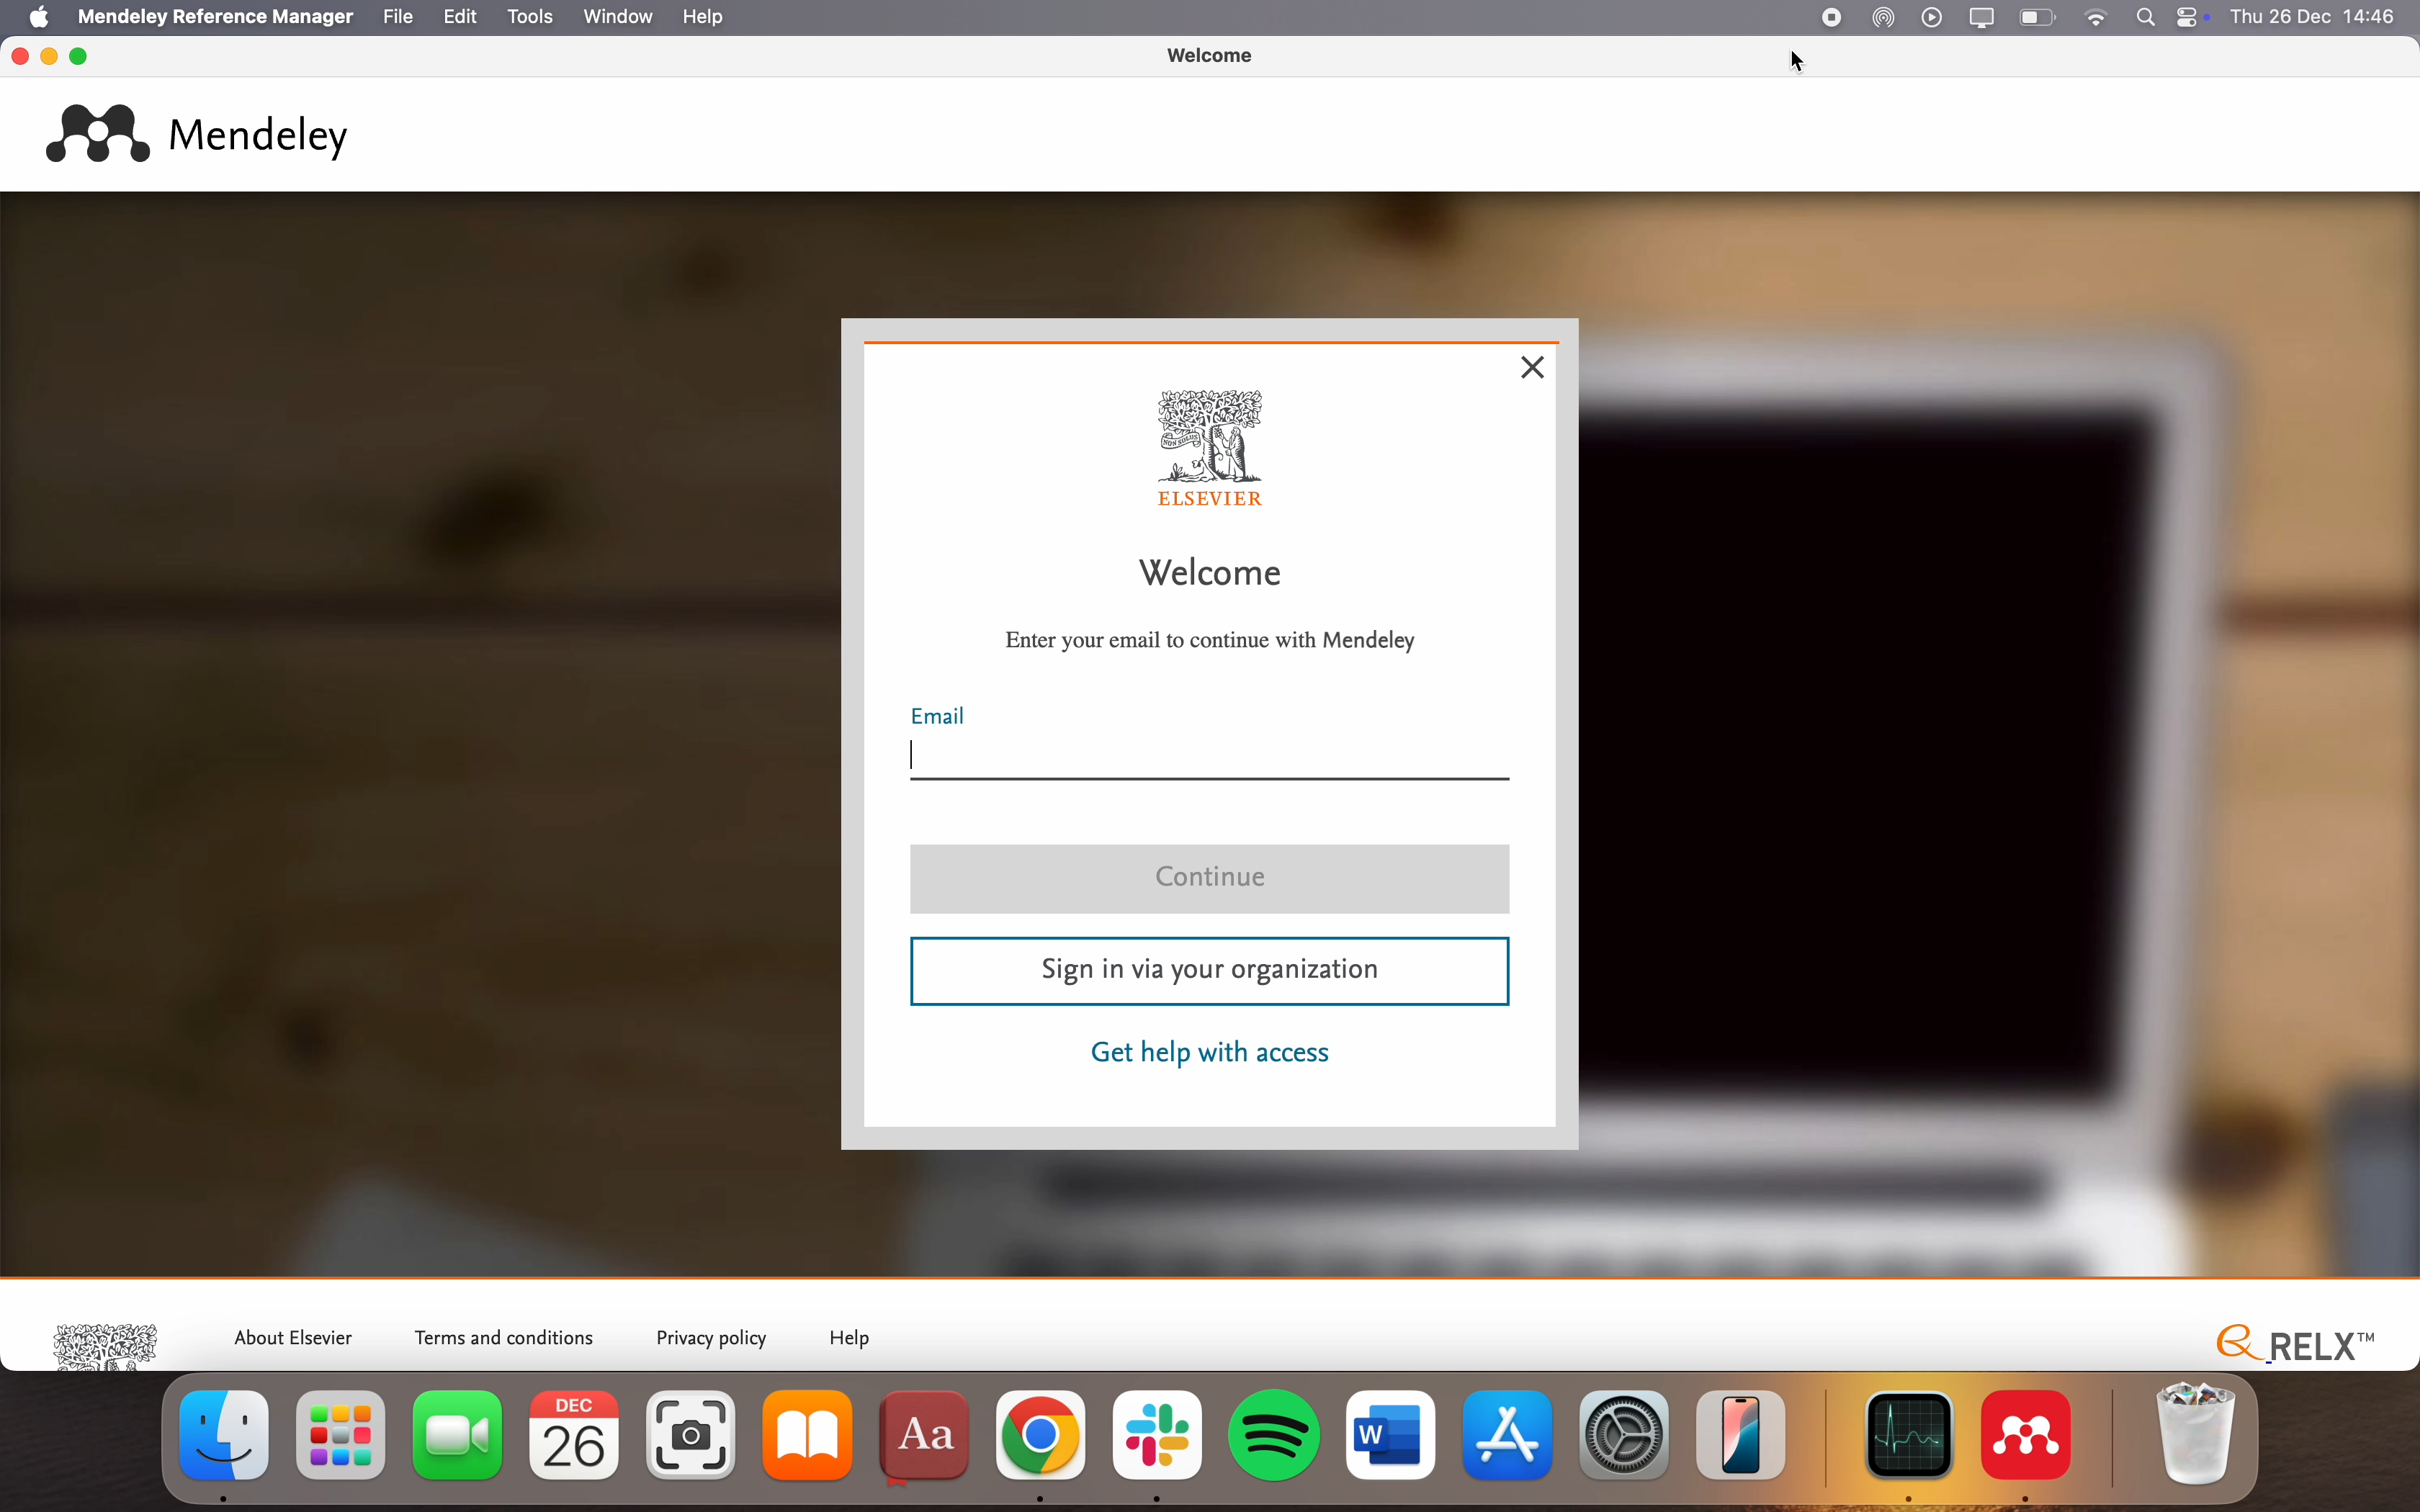 This screenshot has width=2420, height=1512. What do you see at coordinates (1508, 1432) in the screenshot?
I see `appstore` at bounding box center [1508, 1432].